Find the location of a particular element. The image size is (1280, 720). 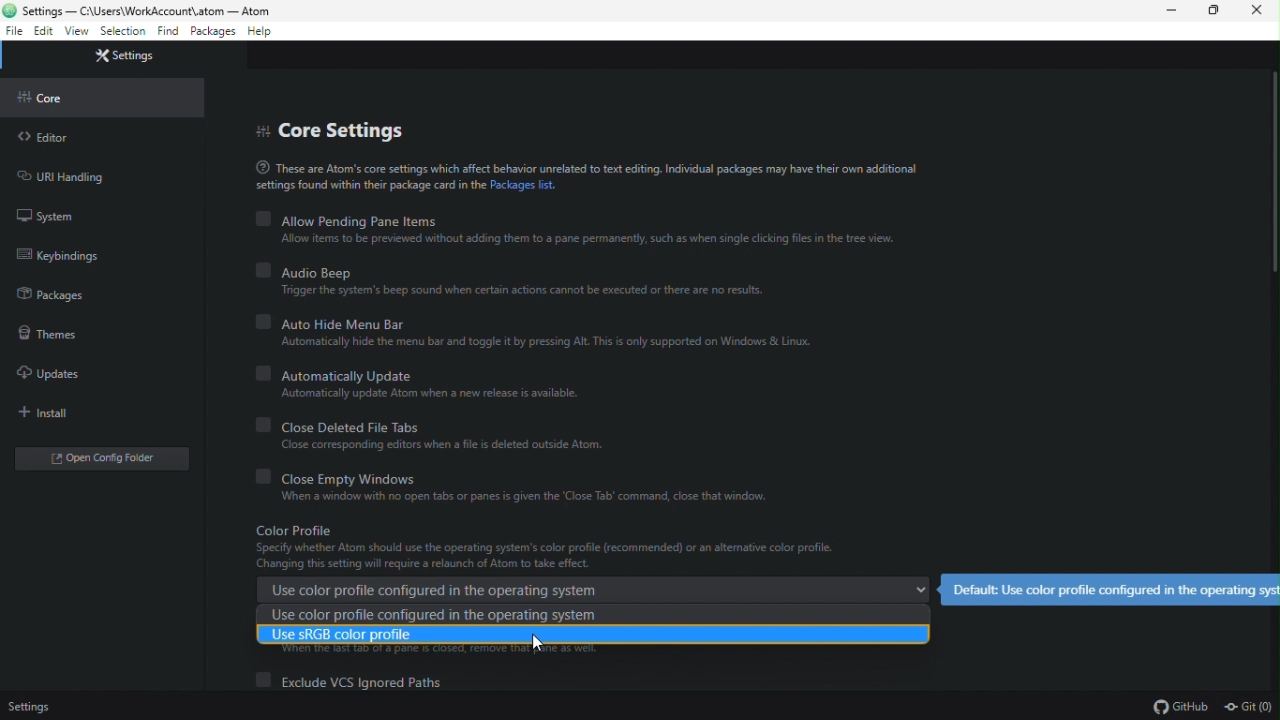

auto hide menu bar is located at coordinates (541, 330).